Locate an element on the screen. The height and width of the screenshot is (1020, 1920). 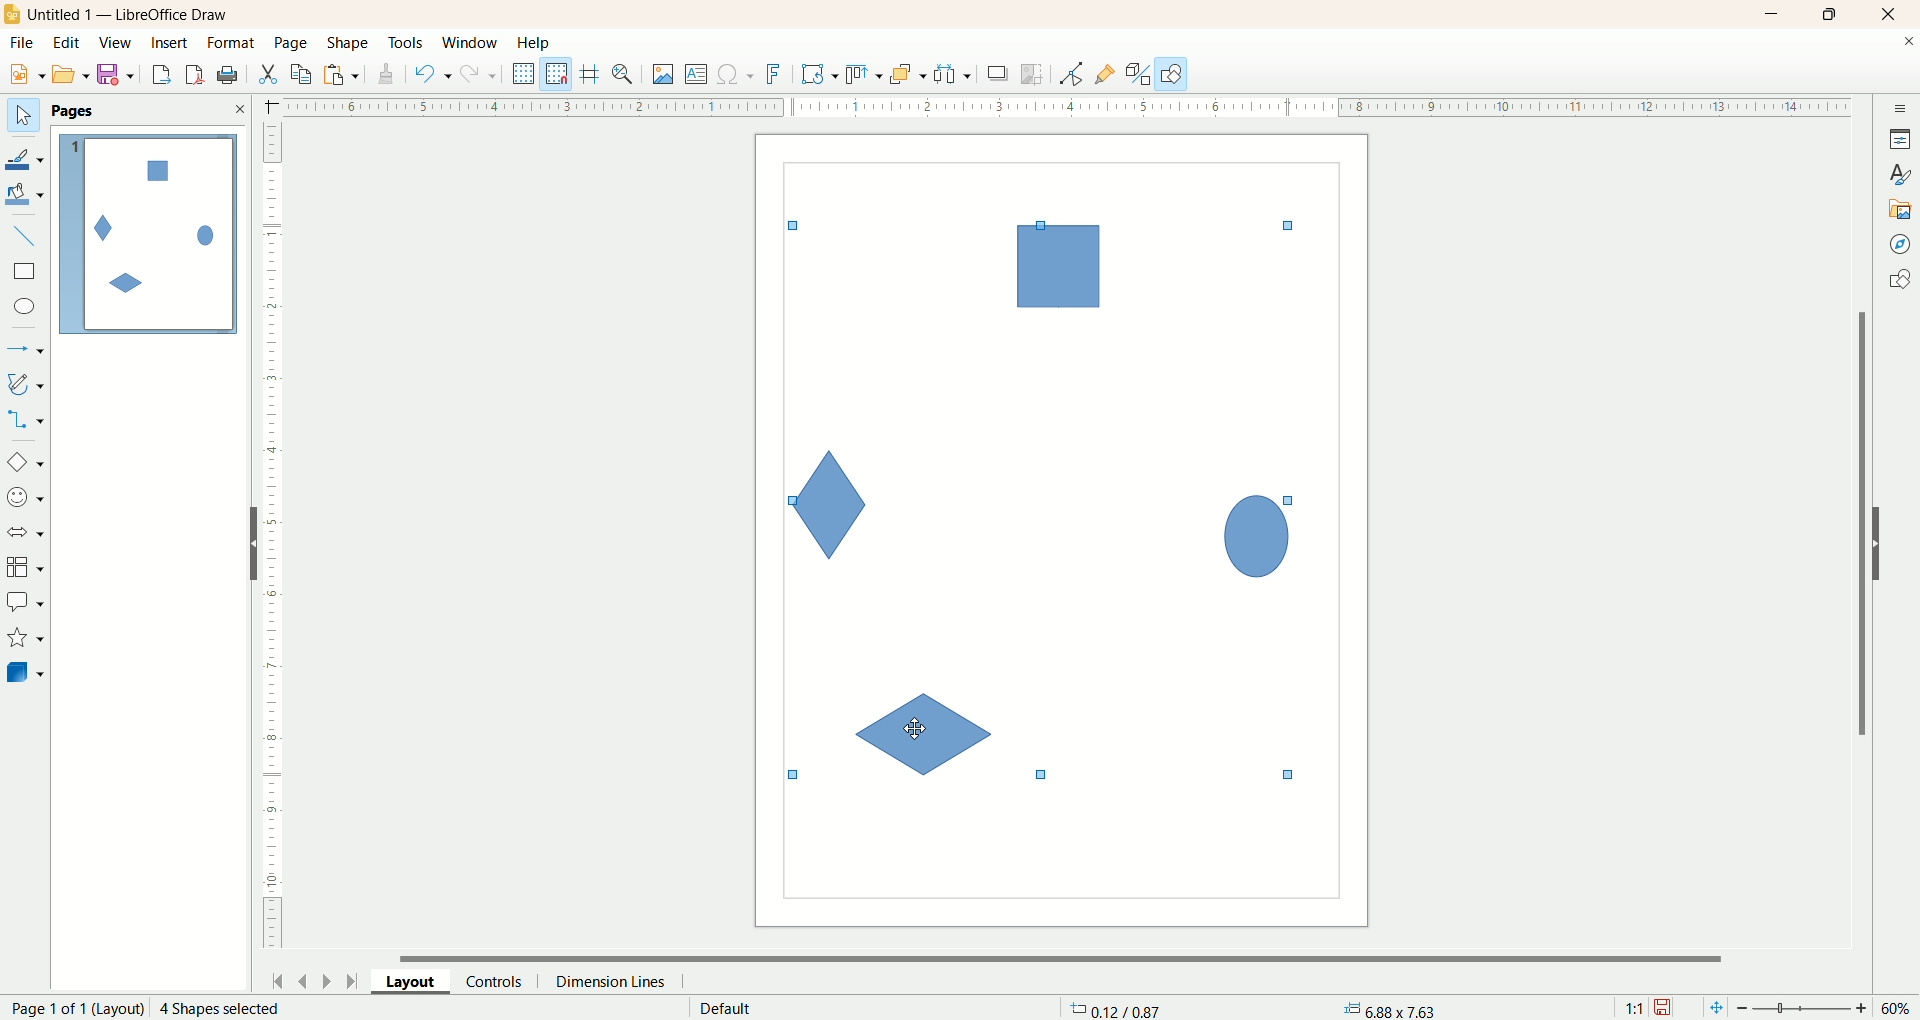
last page is located at coordinates (355, 979).